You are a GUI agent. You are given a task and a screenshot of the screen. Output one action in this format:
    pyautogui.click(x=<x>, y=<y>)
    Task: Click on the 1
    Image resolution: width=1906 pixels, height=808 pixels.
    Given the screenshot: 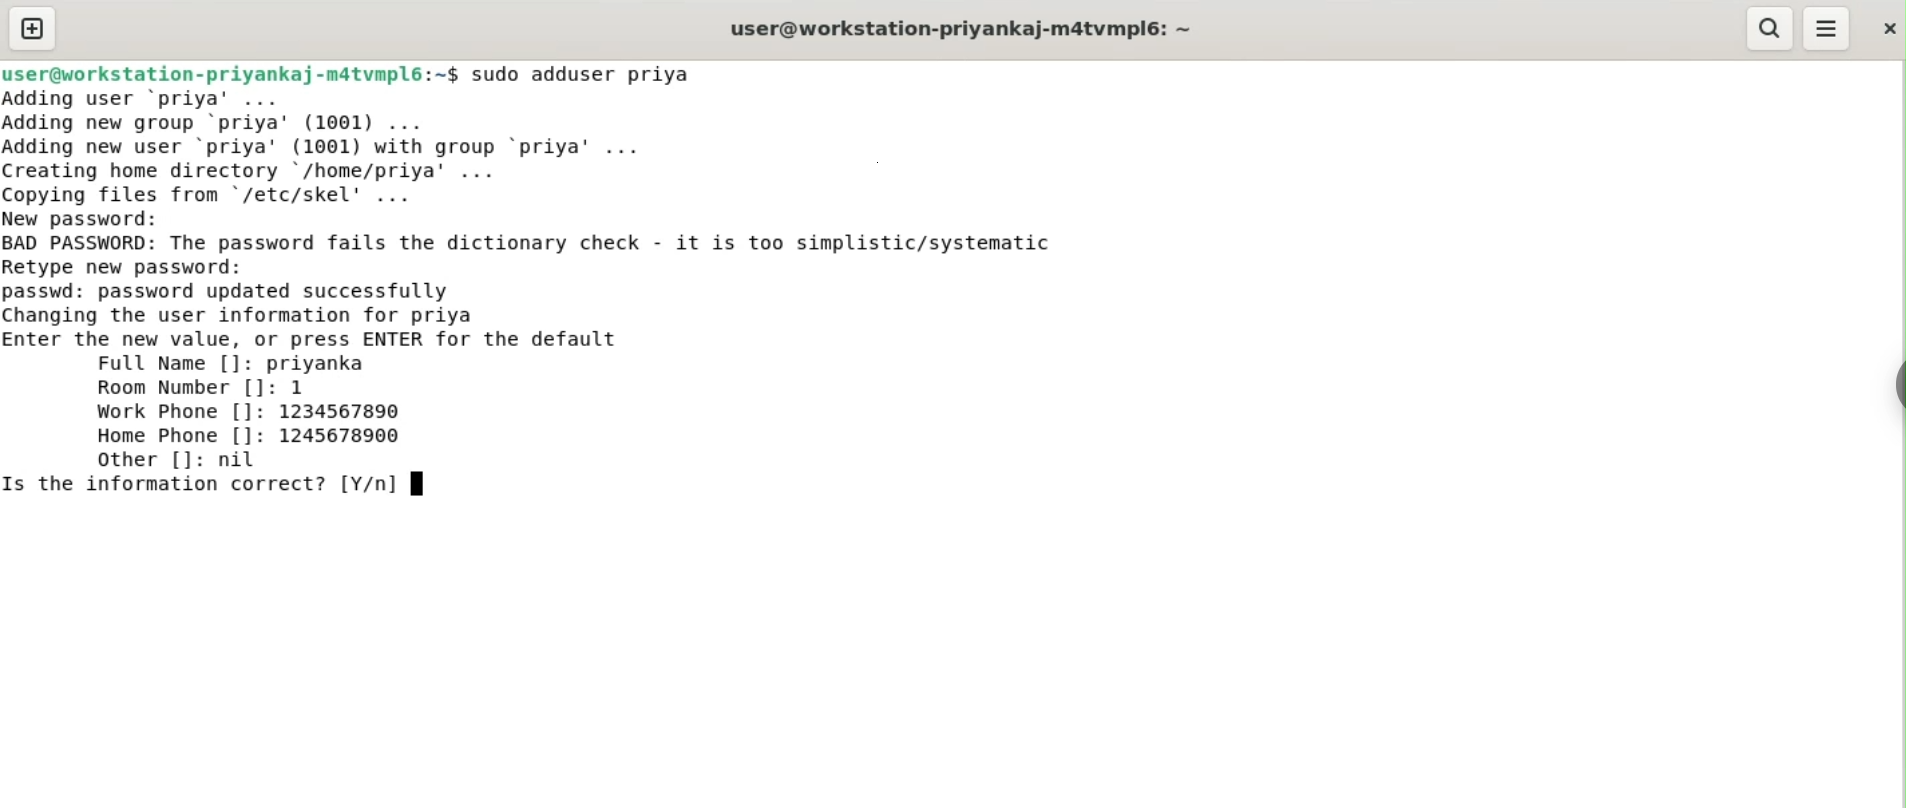 What is the action you would take?
    pyautogui.click(x=305, y=387)
    